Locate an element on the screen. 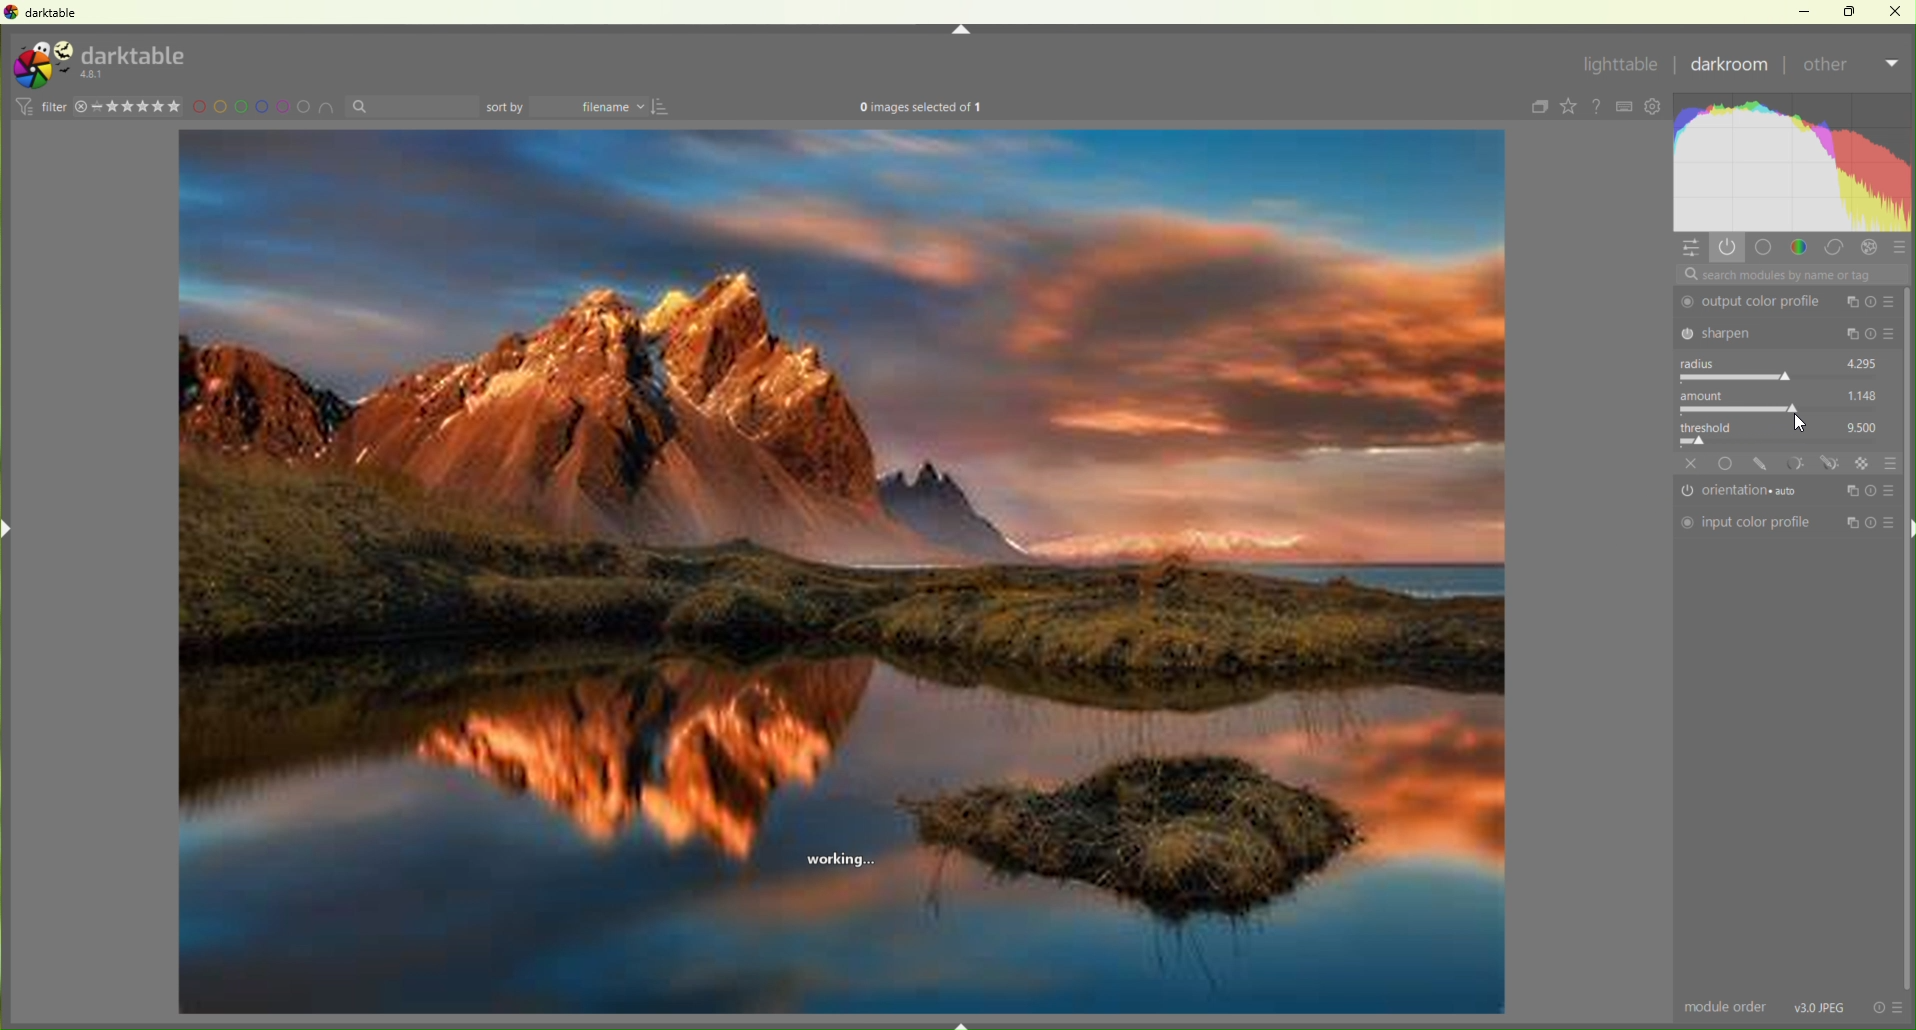 The width and height of the screenshot is (1916, 1030). value is located at coordinates (1863, 361).